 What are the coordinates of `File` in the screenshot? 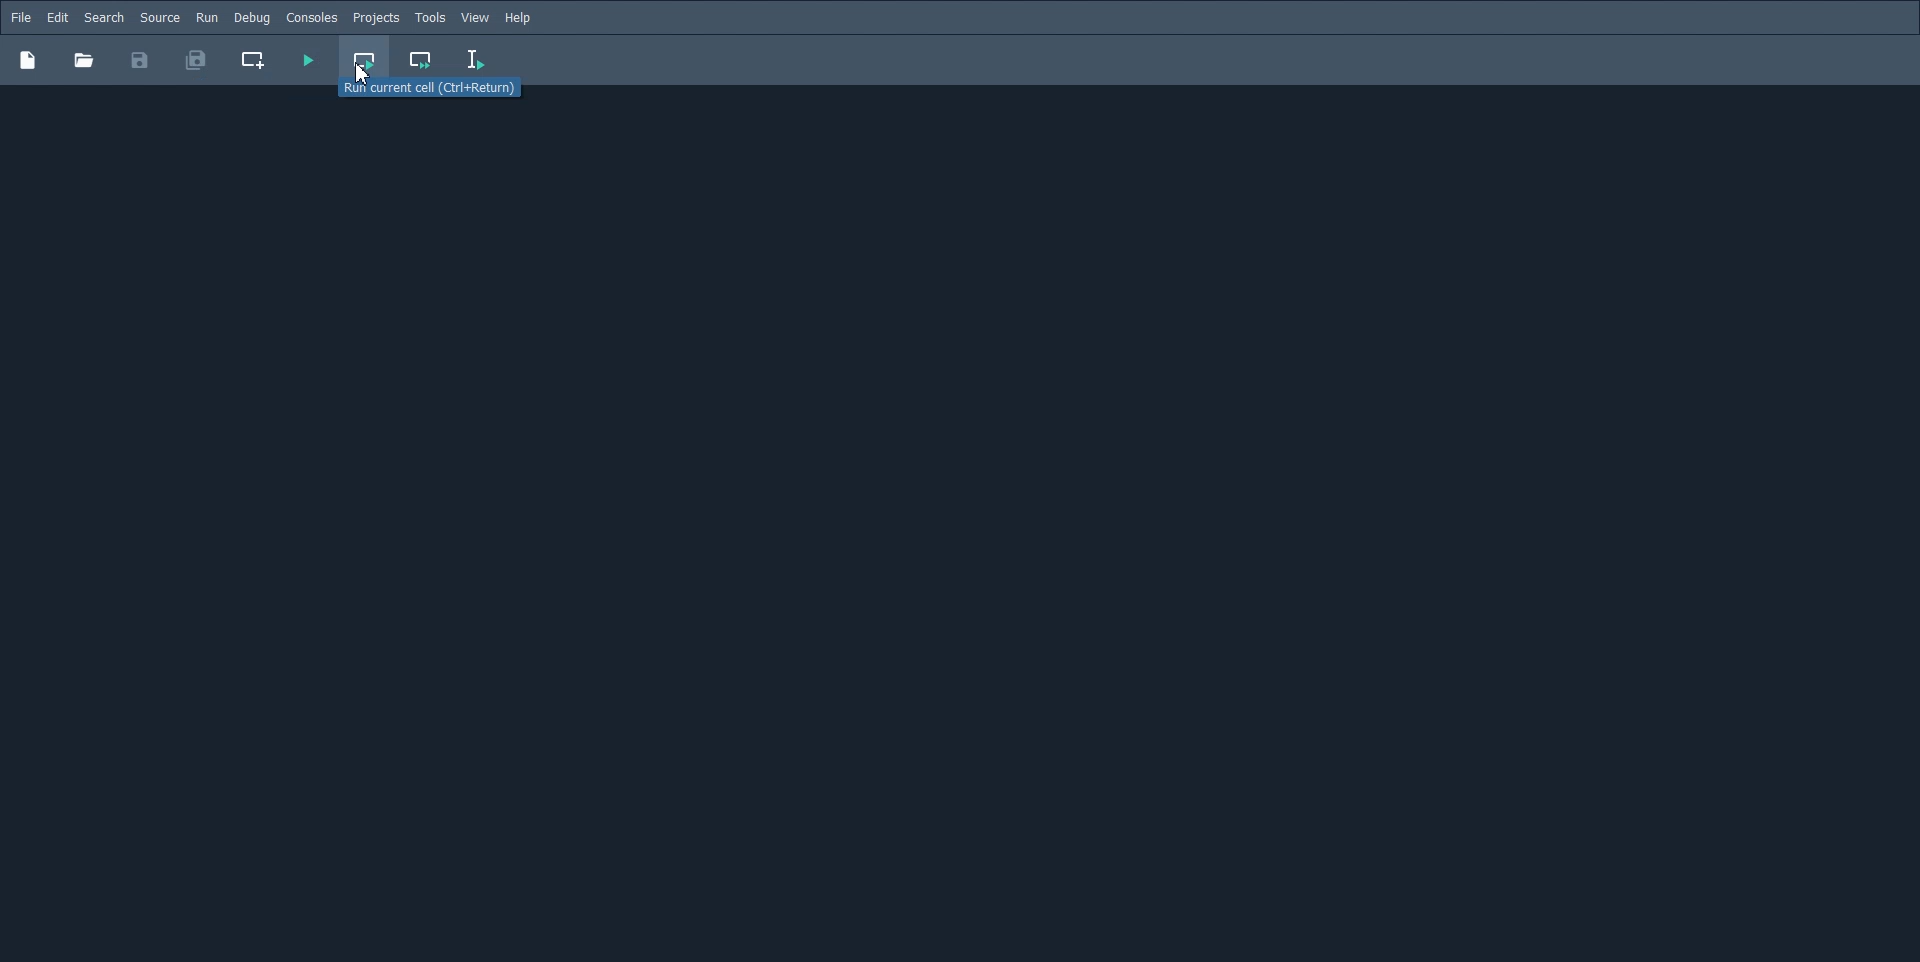 It's located at (21, 17).